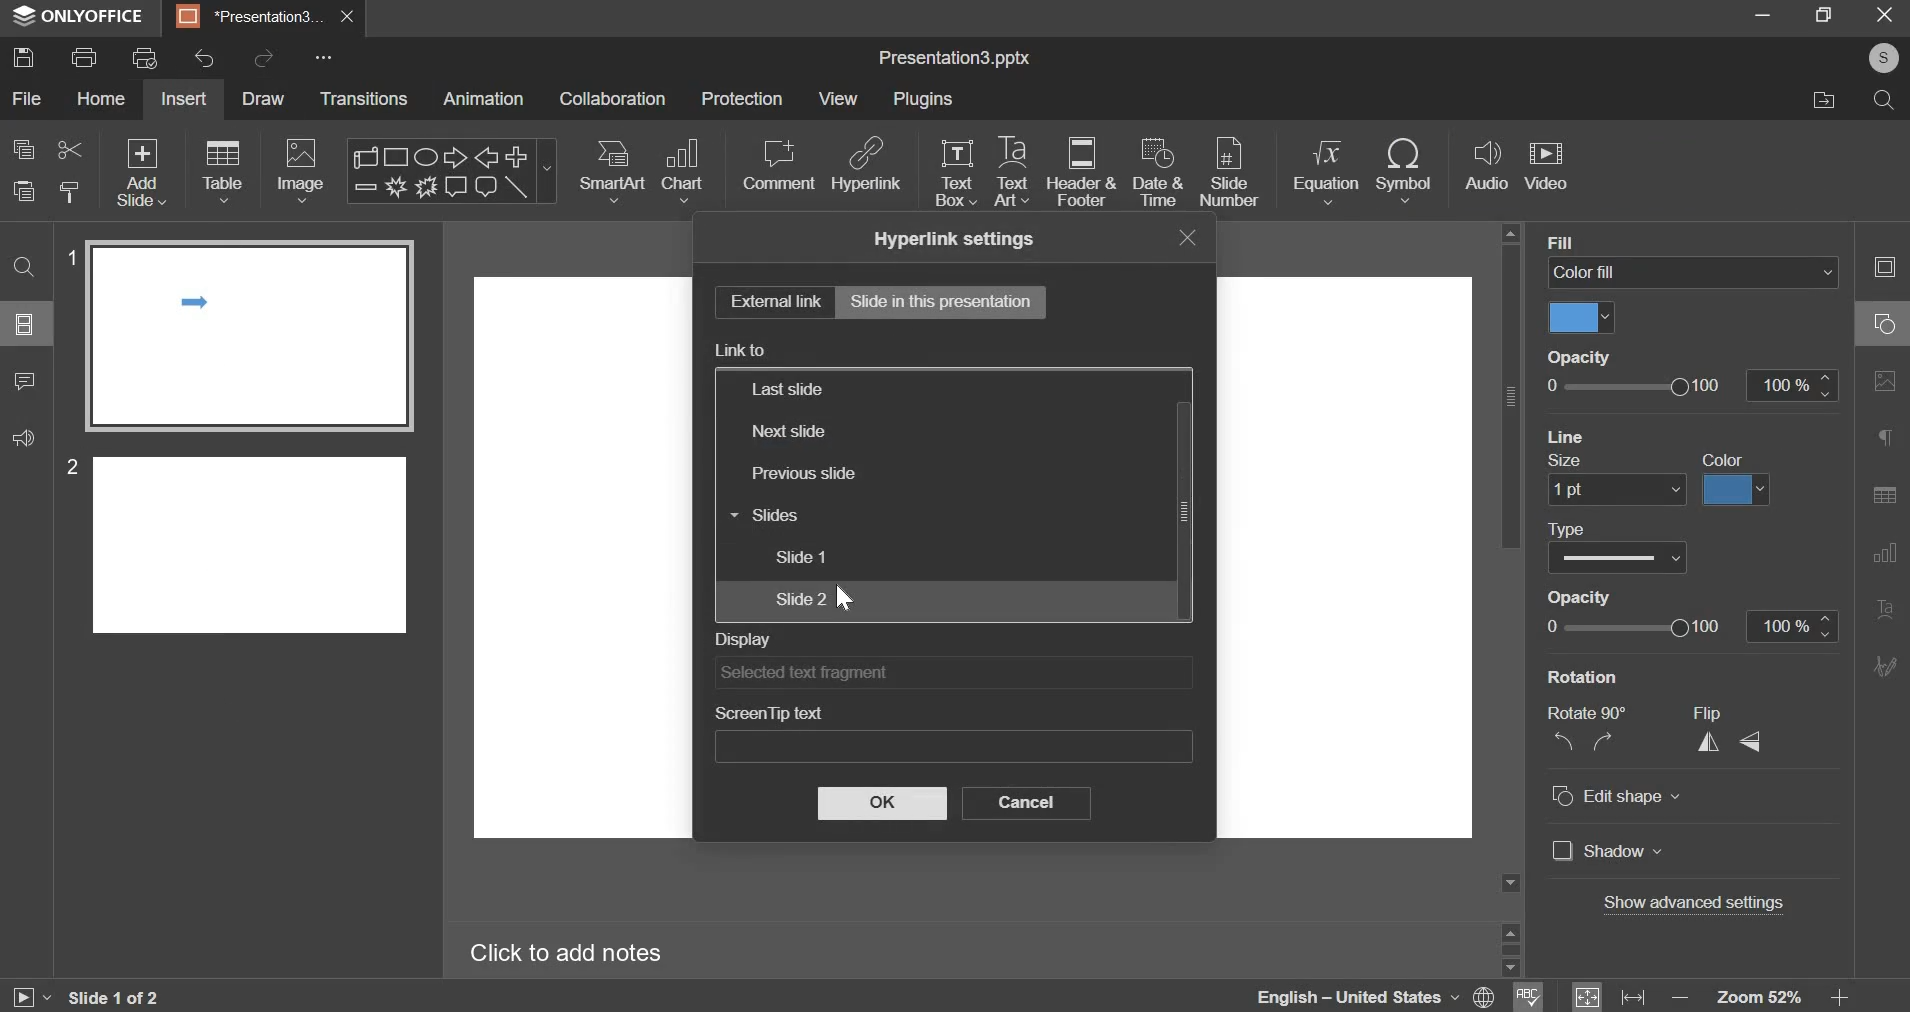 This screenshot has height=1012, width=1910. Describe the element at coordinates (1840, 998) in the screenshot. I see `increase zoom` at that location.